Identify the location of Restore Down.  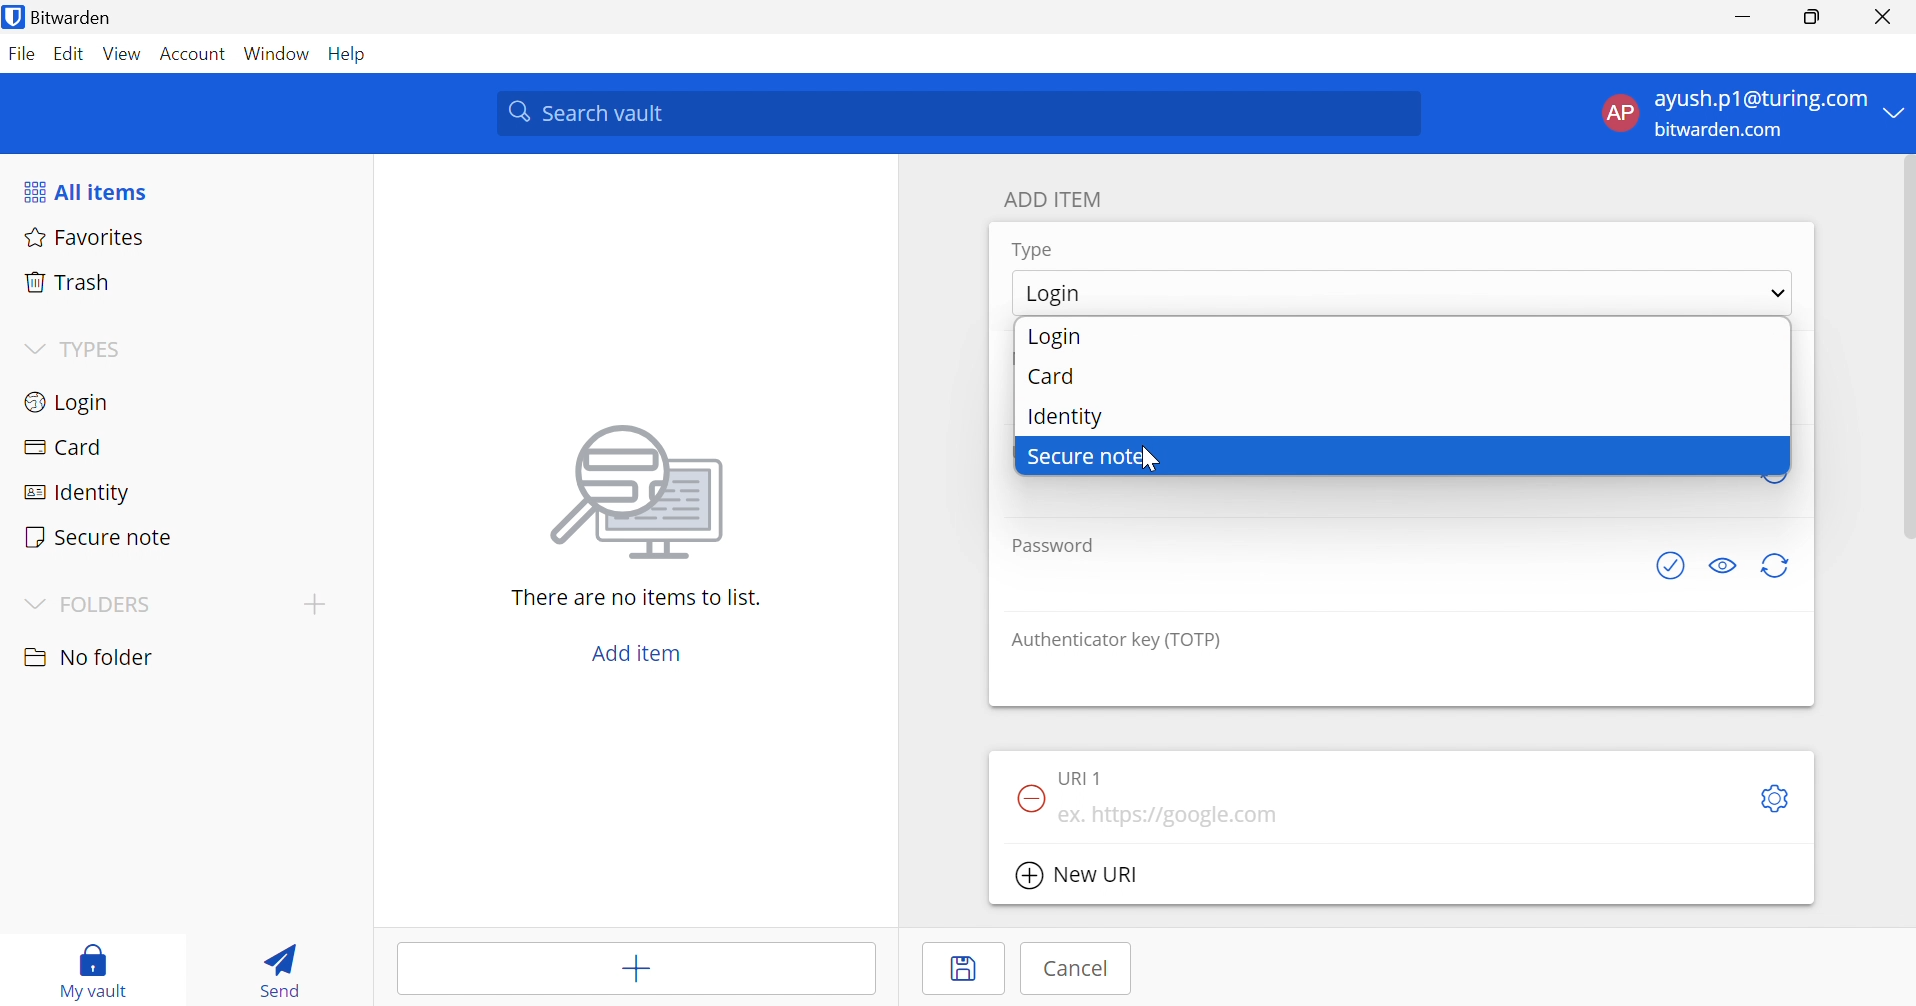
(1810, 19).